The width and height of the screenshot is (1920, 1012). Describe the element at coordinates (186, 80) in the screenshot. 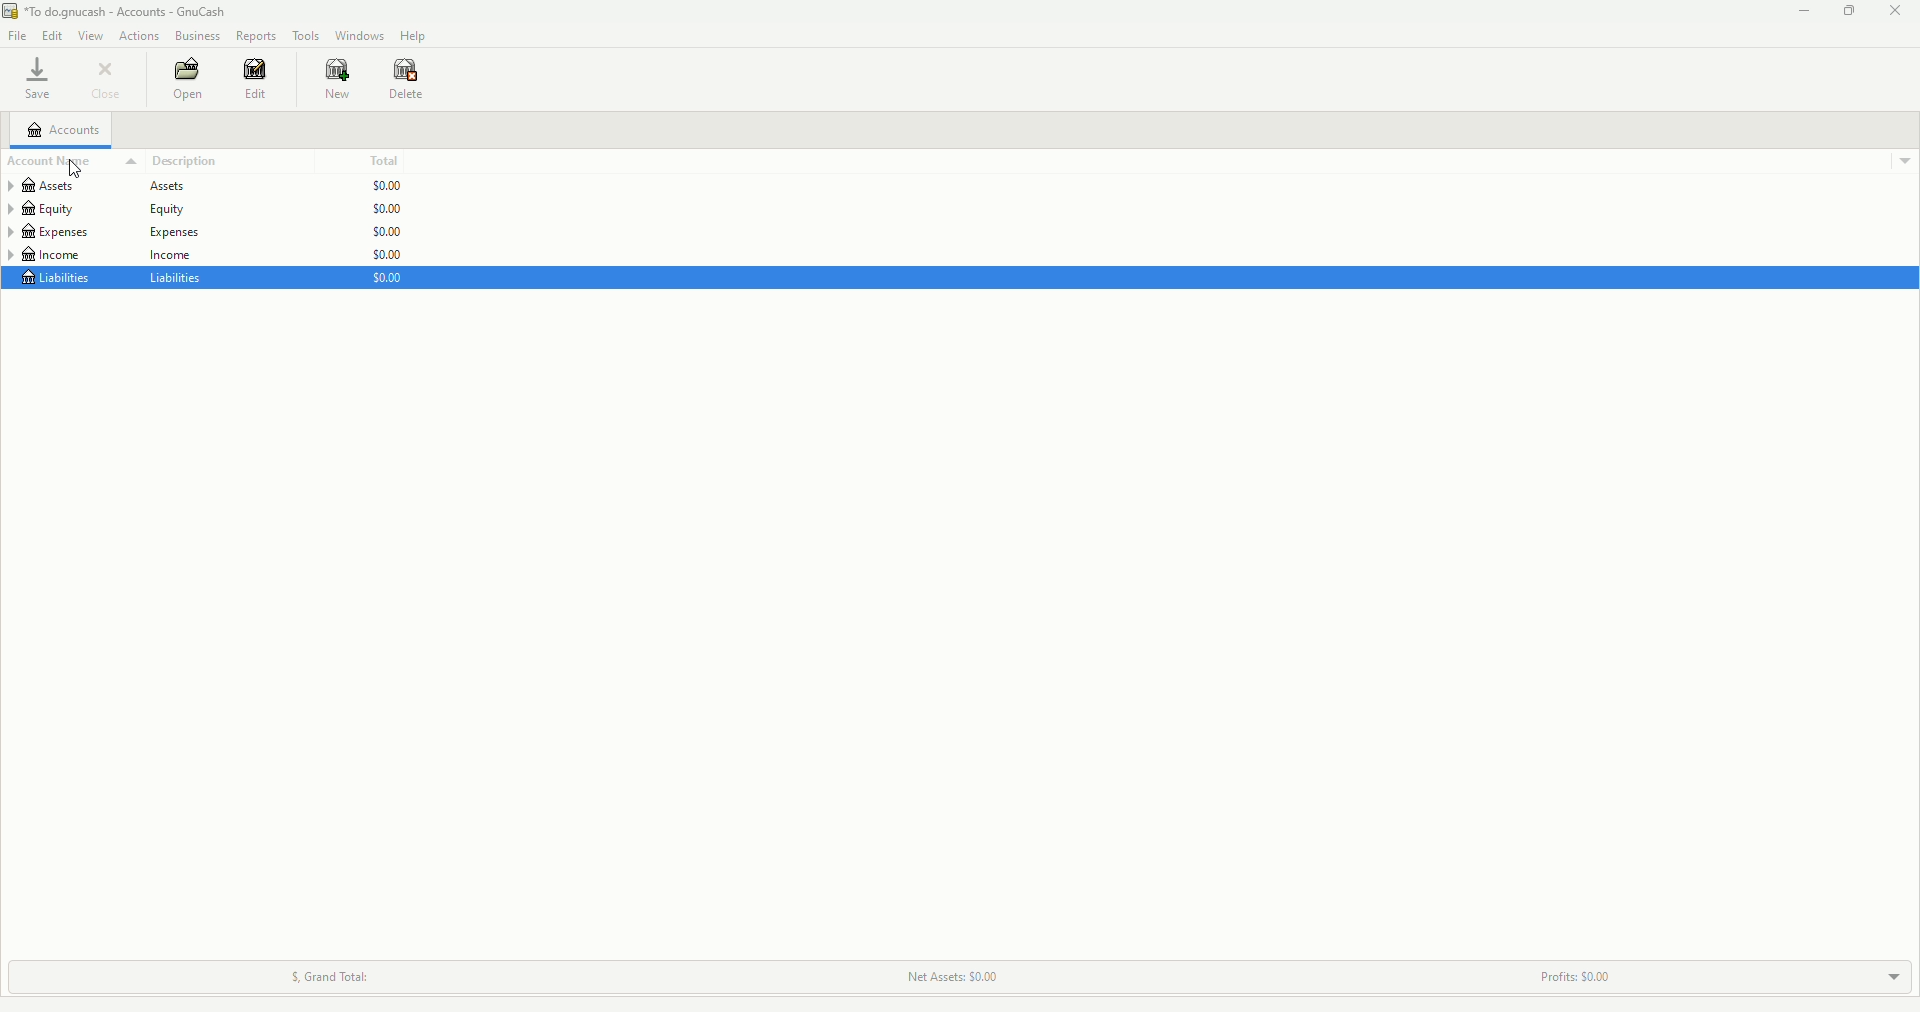

I see `Open` at that location.